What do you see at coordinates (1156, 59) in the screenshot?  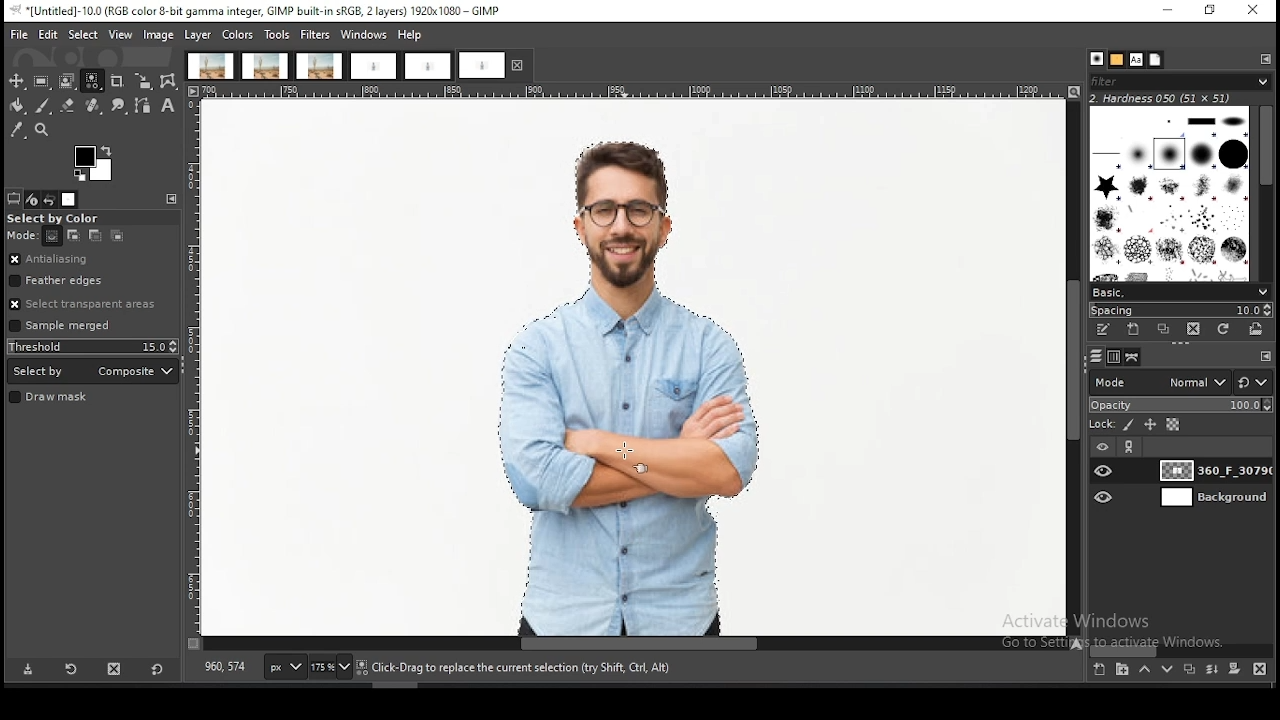 I see `document history` at bounding box center [1156, 59].